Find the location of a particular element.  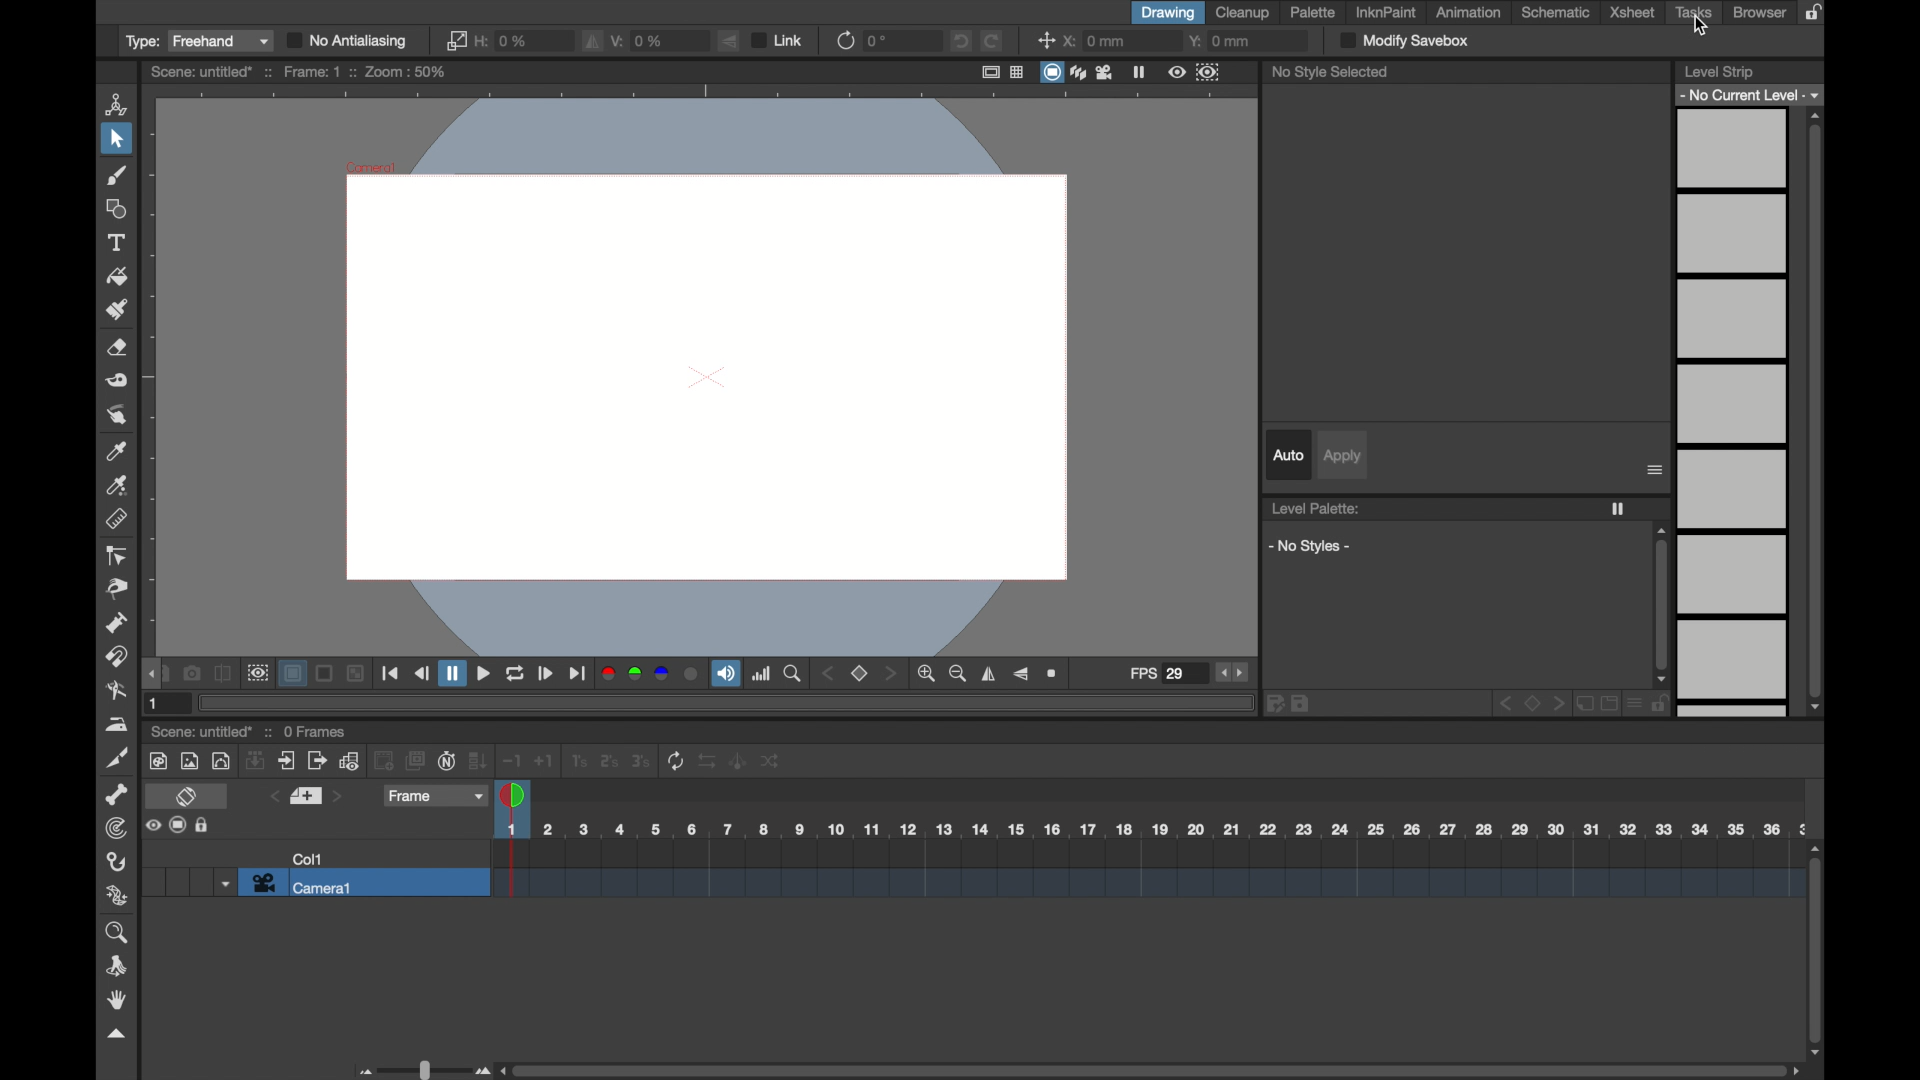

auto is located at coordinates (1289, 455).